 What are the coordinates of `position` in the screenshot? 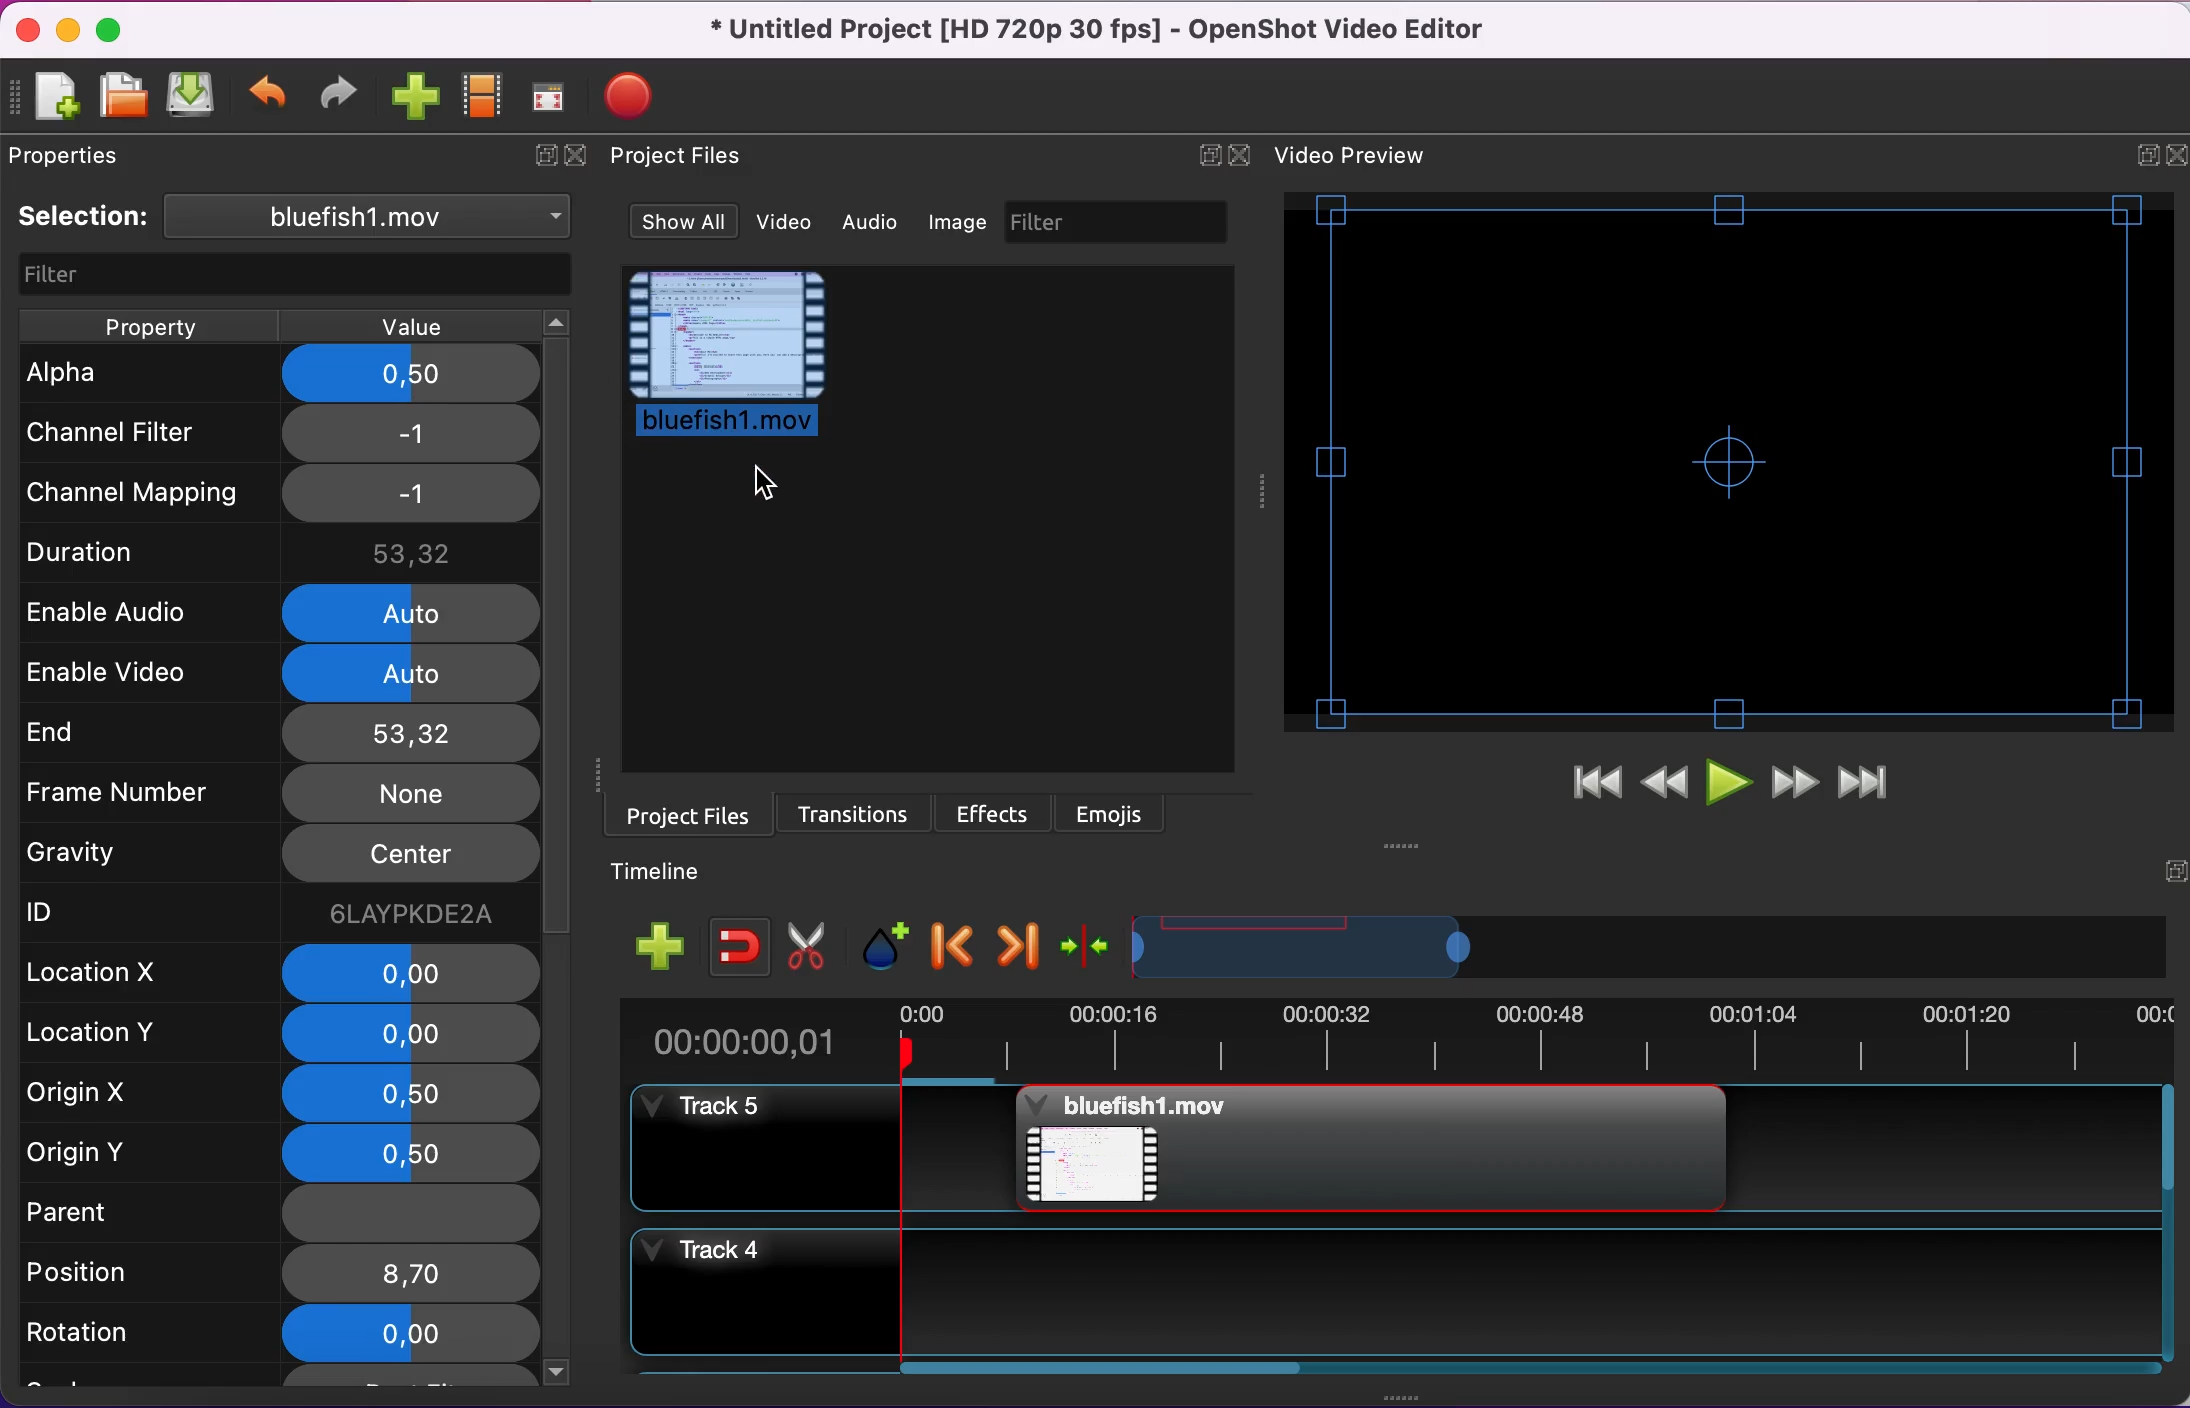 It's located at (105, 1276).